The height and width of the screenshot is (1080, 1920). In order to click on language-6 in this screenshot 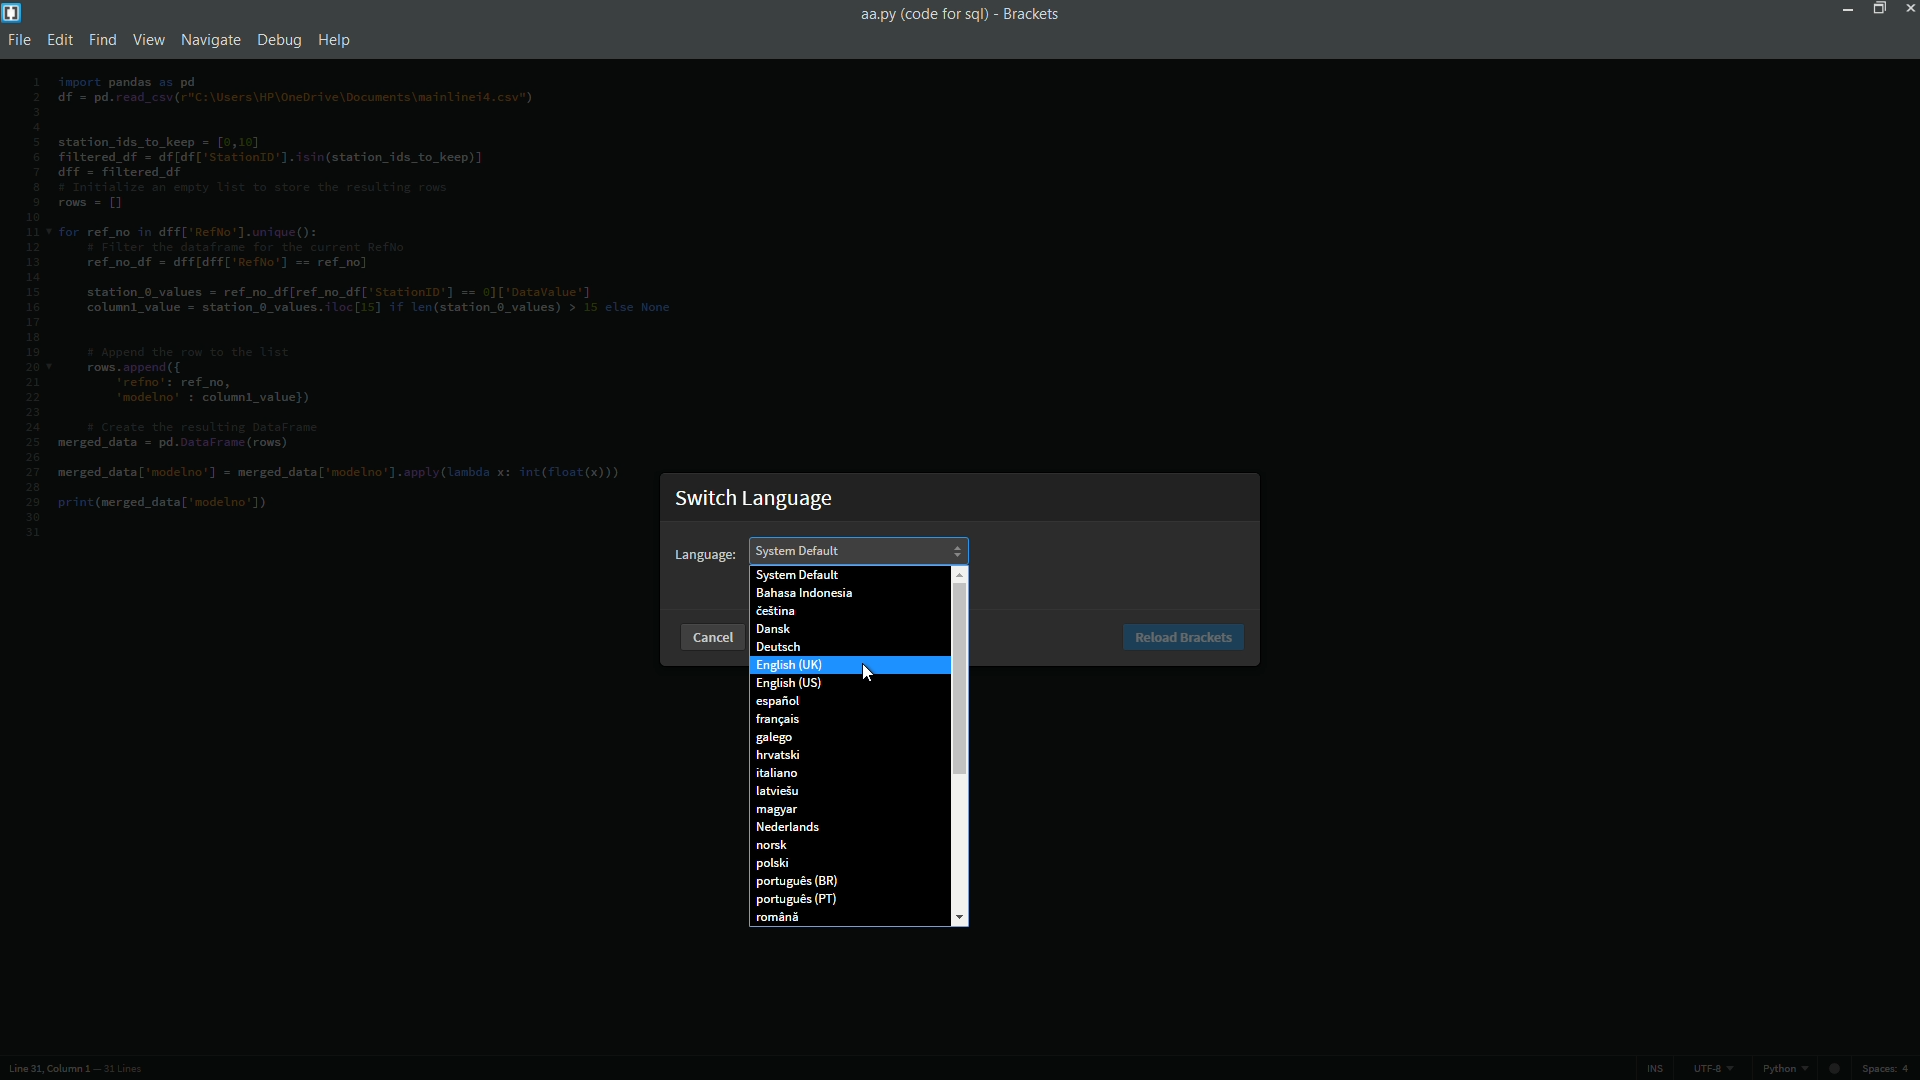, I will do `click(788, 684)`.